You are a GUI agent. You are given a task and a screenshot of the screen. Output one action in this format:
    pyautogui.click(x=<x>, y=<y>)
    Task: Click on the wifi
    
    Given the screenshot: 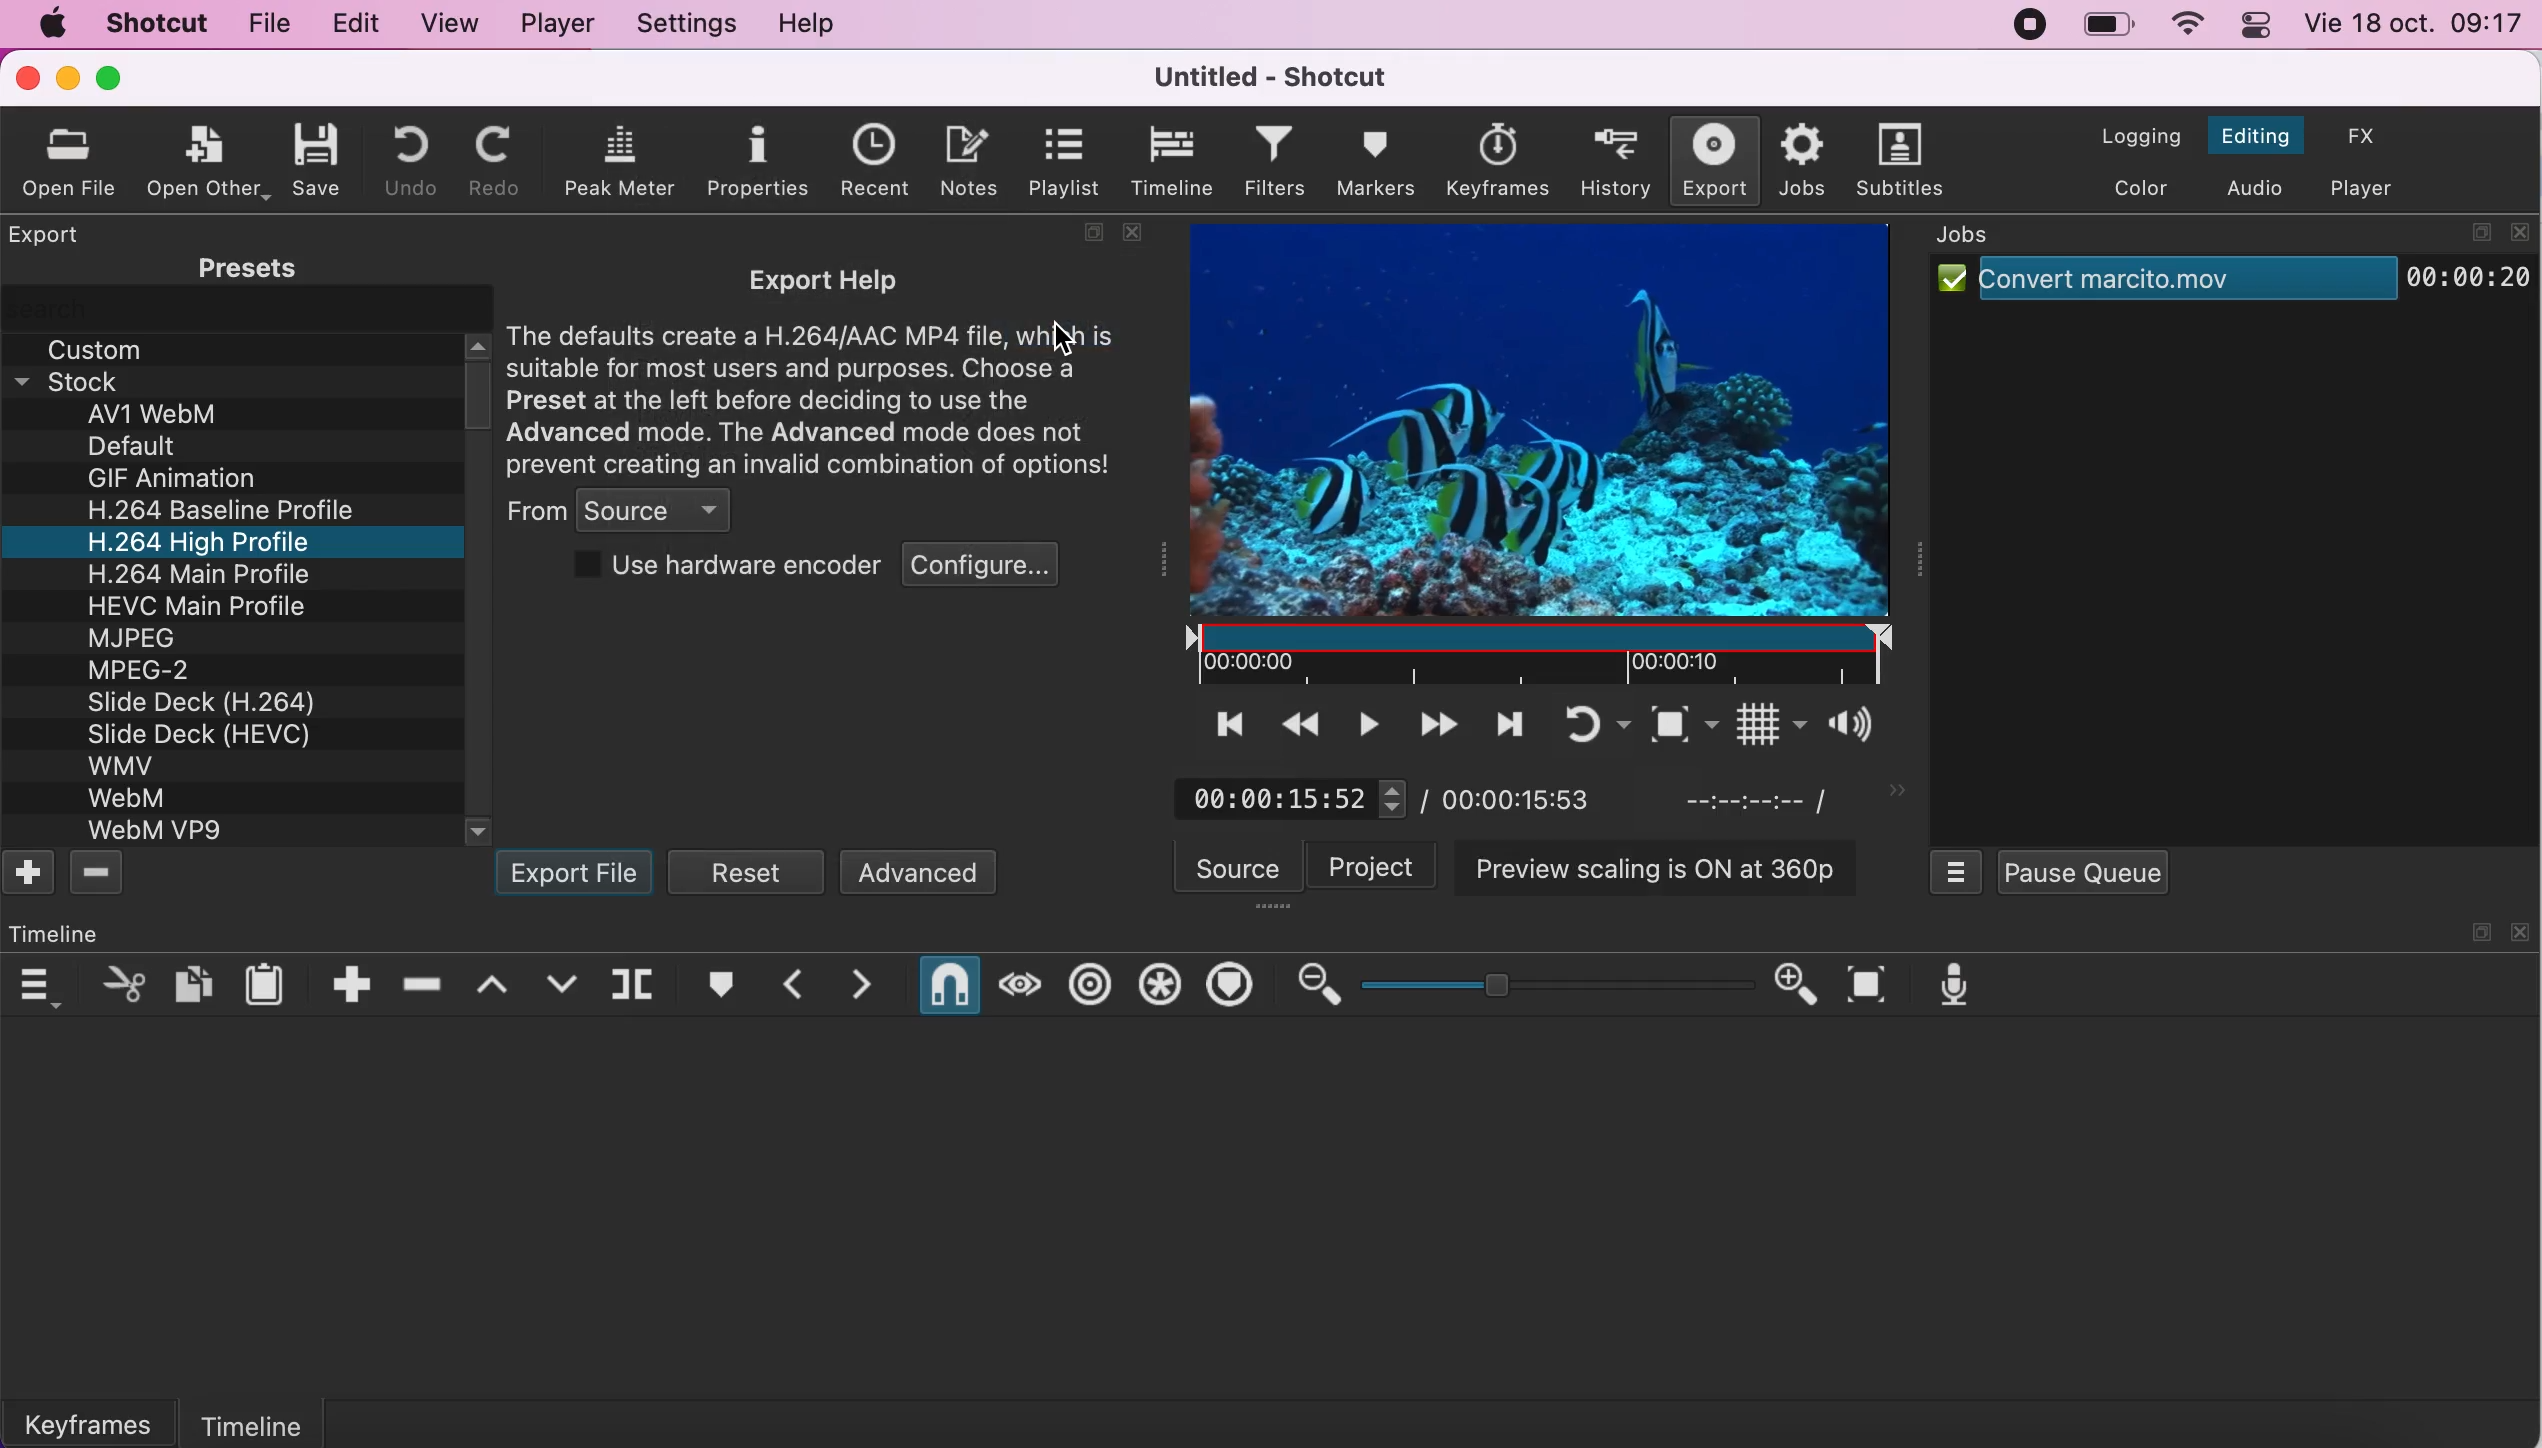 What is the action you would take?
    pyautogui.click(x=2183, y=26)
    